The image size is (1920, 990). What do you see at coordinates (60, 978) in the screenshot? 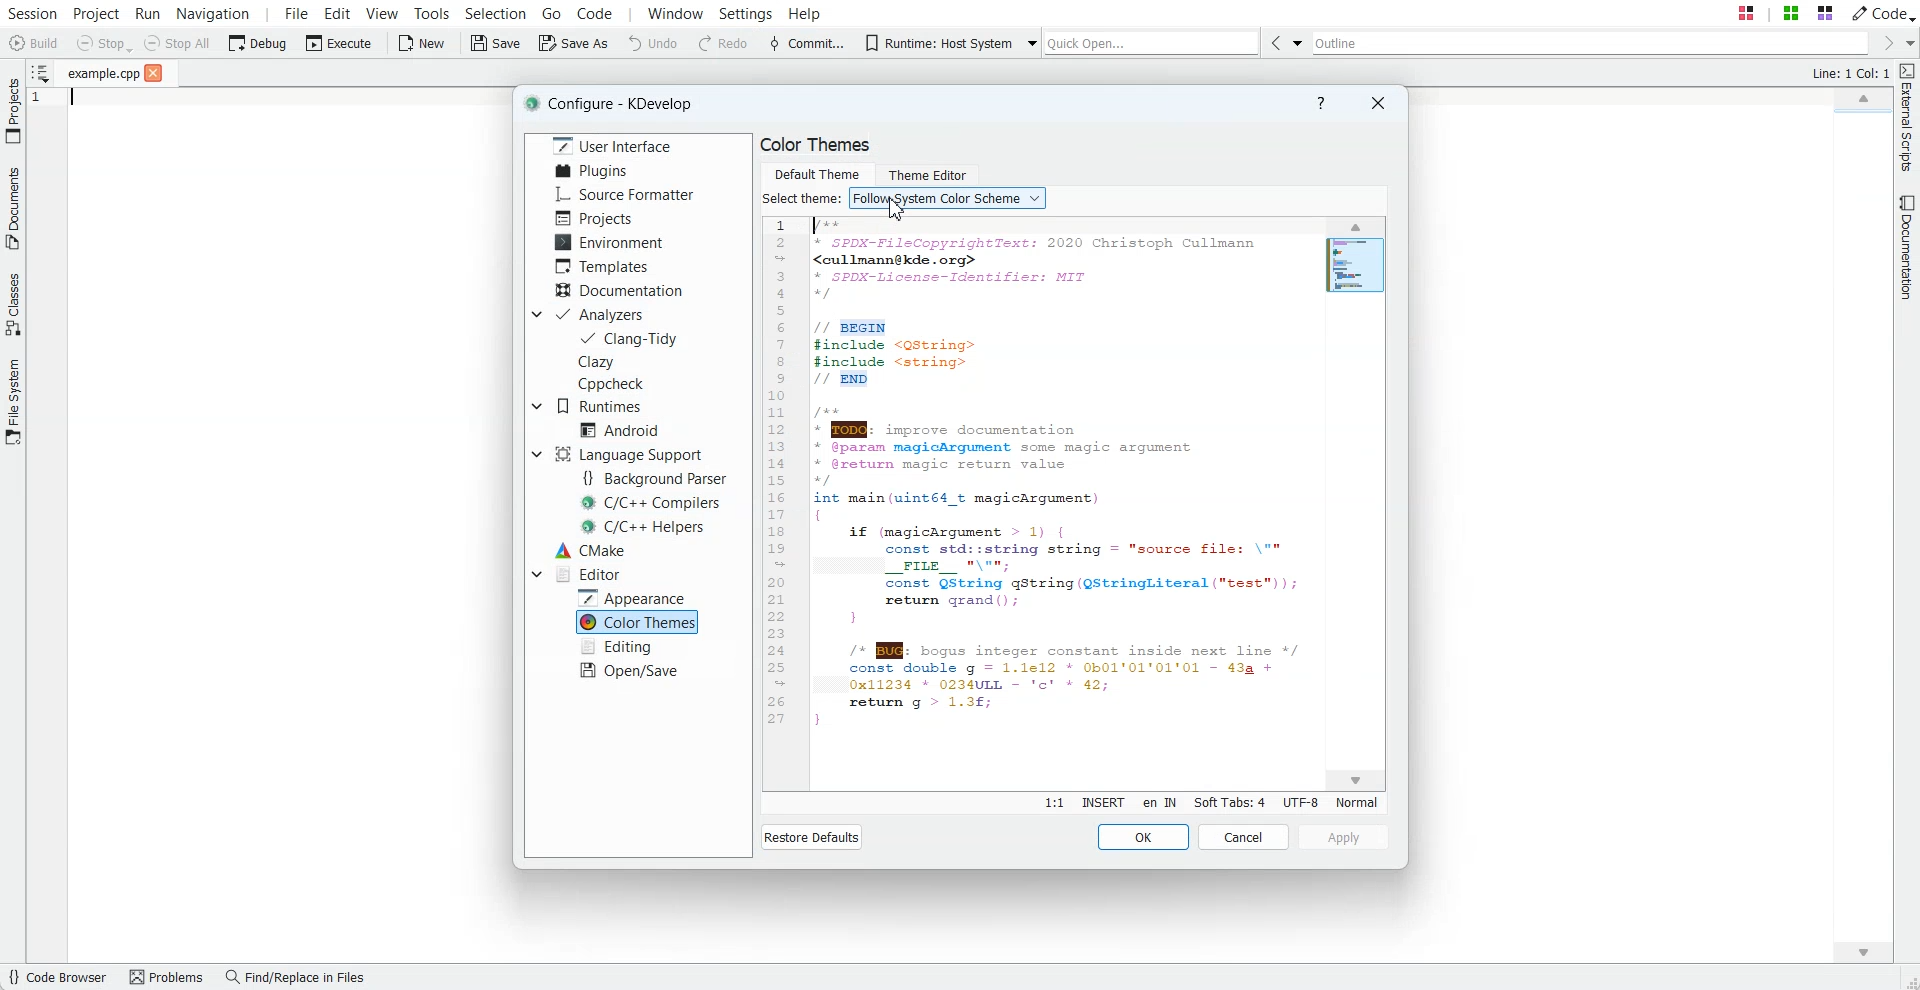
I see `Code Browser` at bounding box center [60, 978].